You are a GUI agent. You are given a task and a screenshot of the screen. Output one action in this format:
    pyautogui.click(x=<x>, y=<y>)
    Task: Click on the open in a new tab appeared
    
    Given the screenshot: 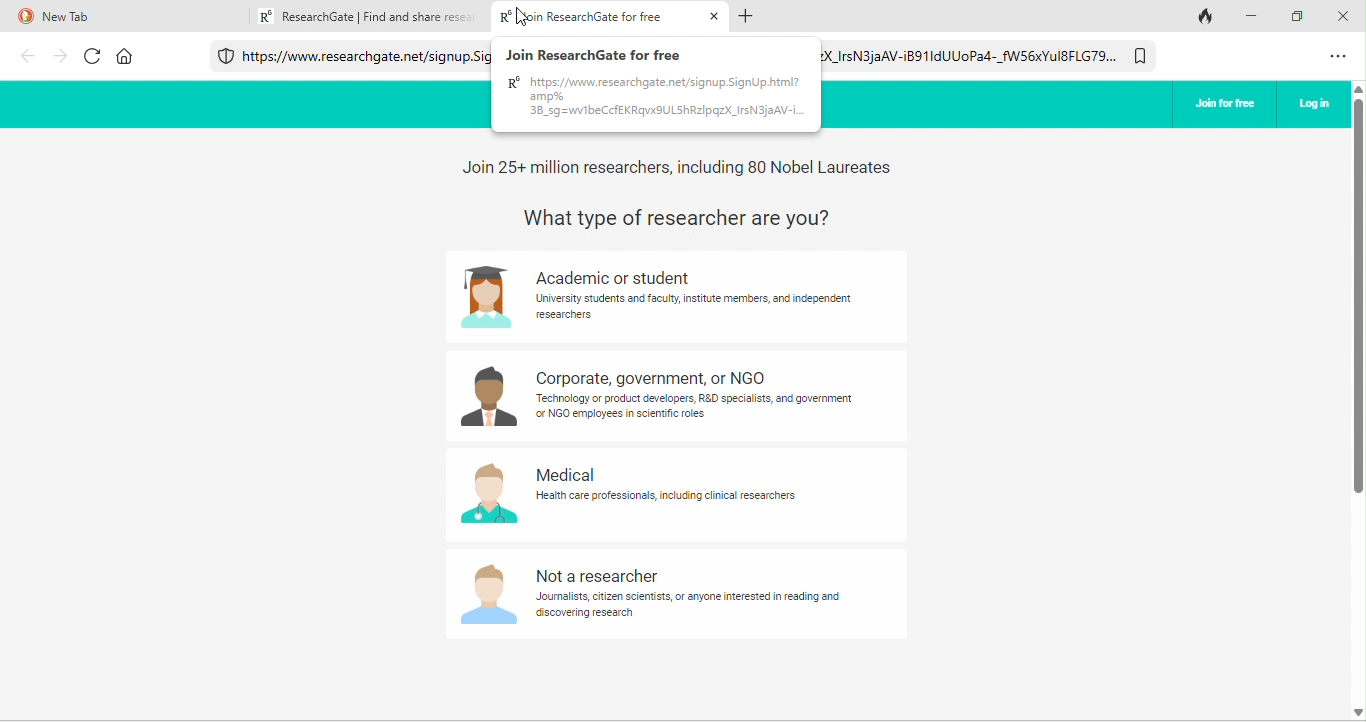 What is the action you would take?
    pyautogui.click(x=613, y=17)
    